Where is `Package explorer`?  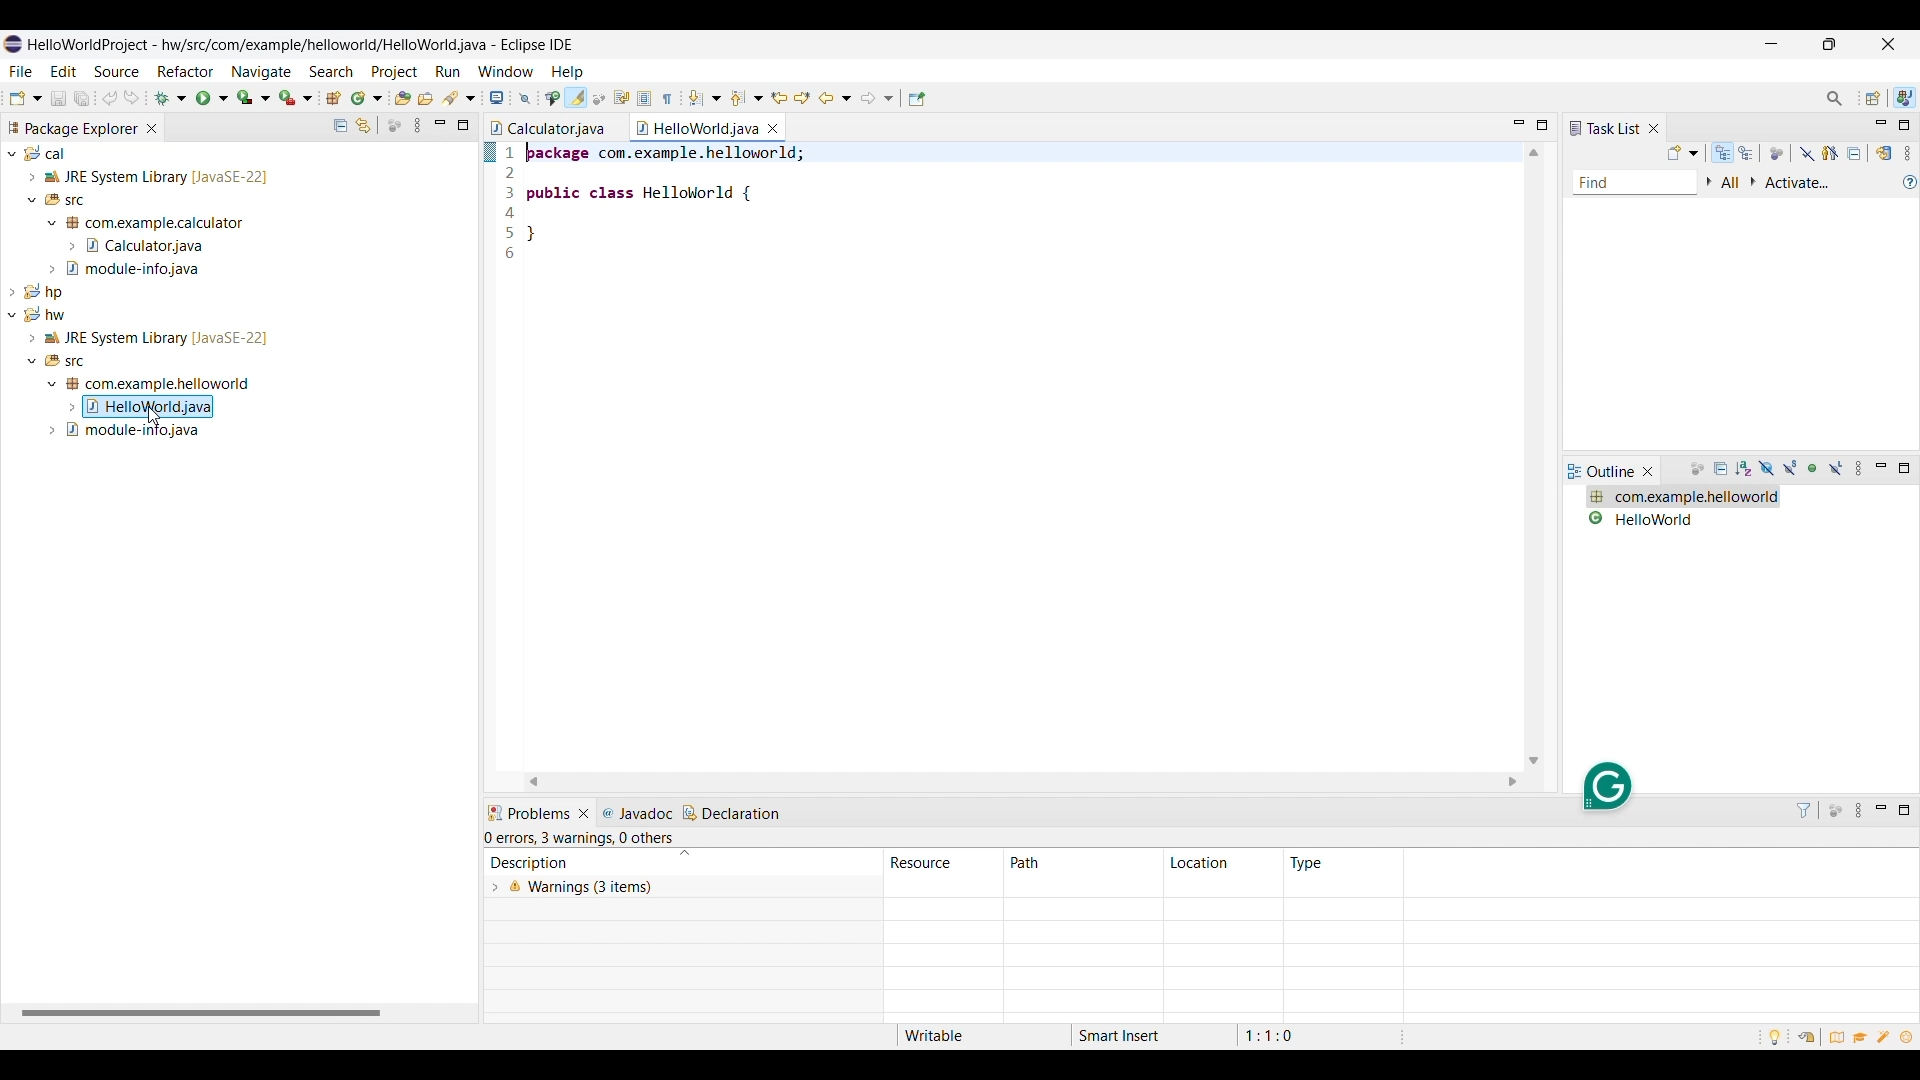
Package explorer is located at coordinates (72, 128).